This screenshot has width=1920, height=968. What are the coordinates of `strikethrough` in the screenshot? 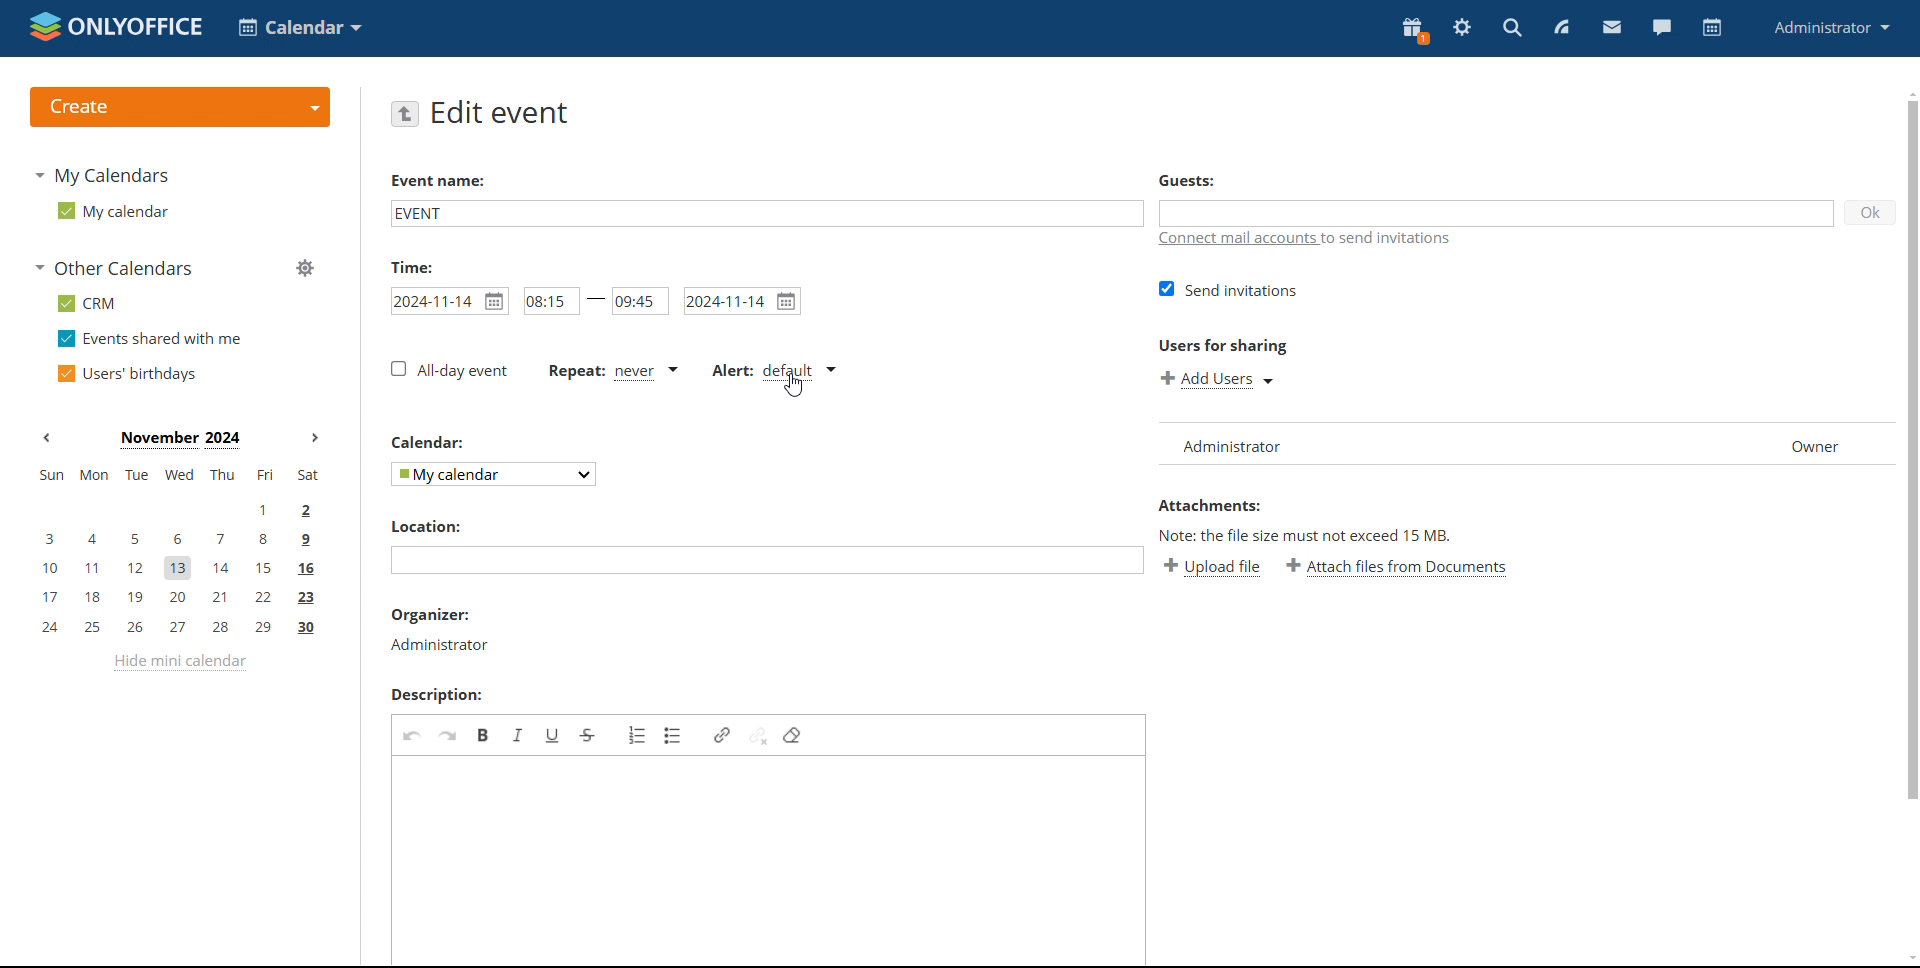 It's located at (588, 735).